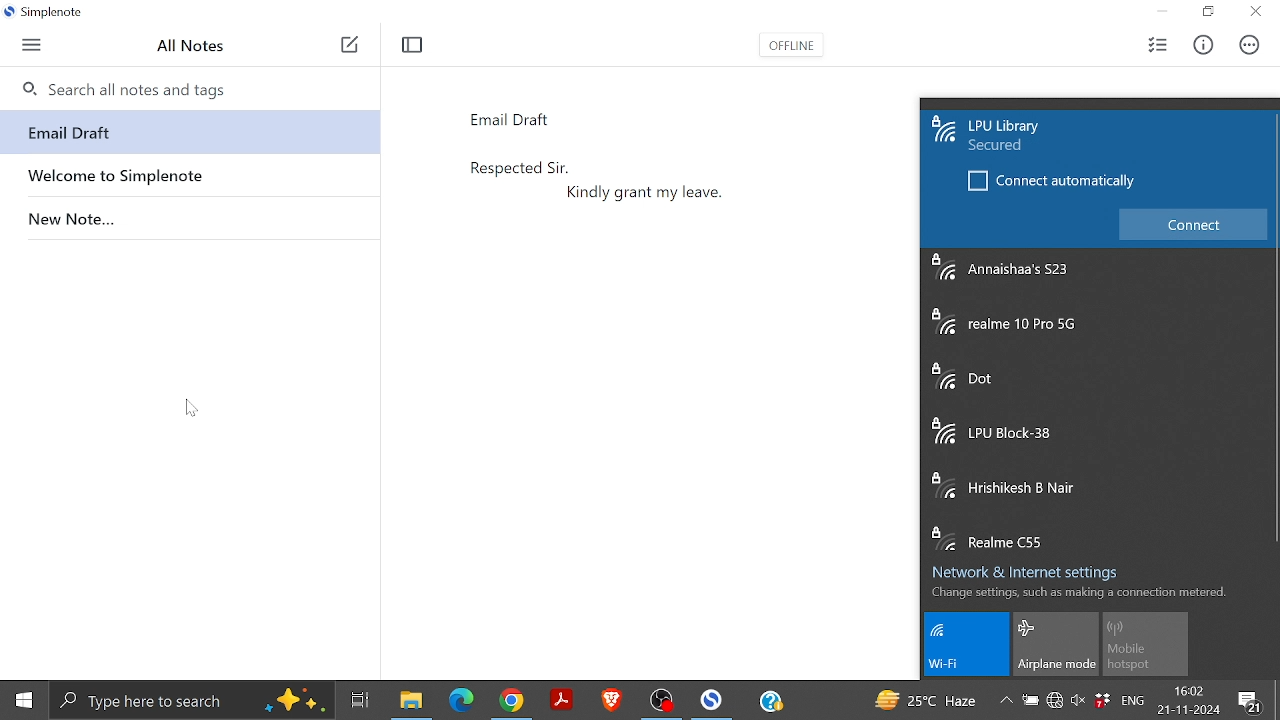  Describe the element at coordinates (1191, 700) in the screenshot. I see `Time and date` at that location.